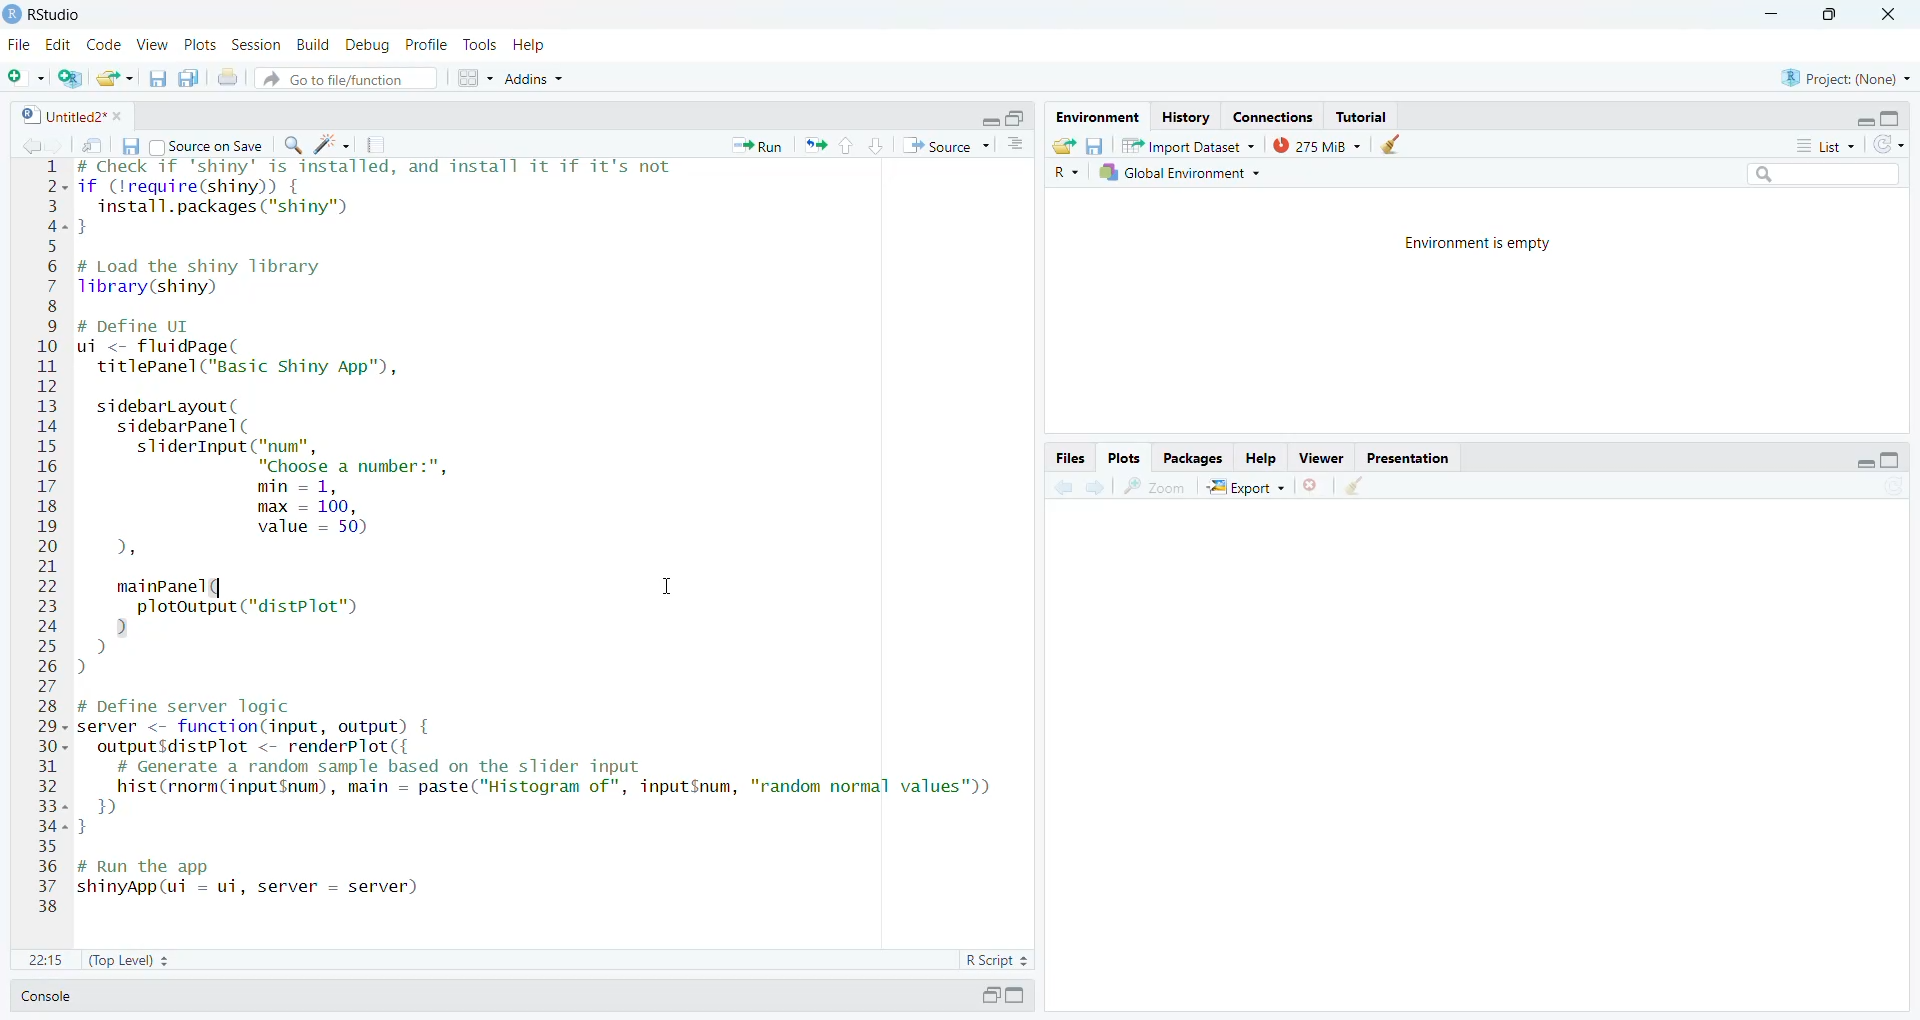 The height and width of the screenshot is (1020, 1920). What do you see at coordinates (1094, 146) in the screenshot?
I see `save` at bounding box center [1094, 146].